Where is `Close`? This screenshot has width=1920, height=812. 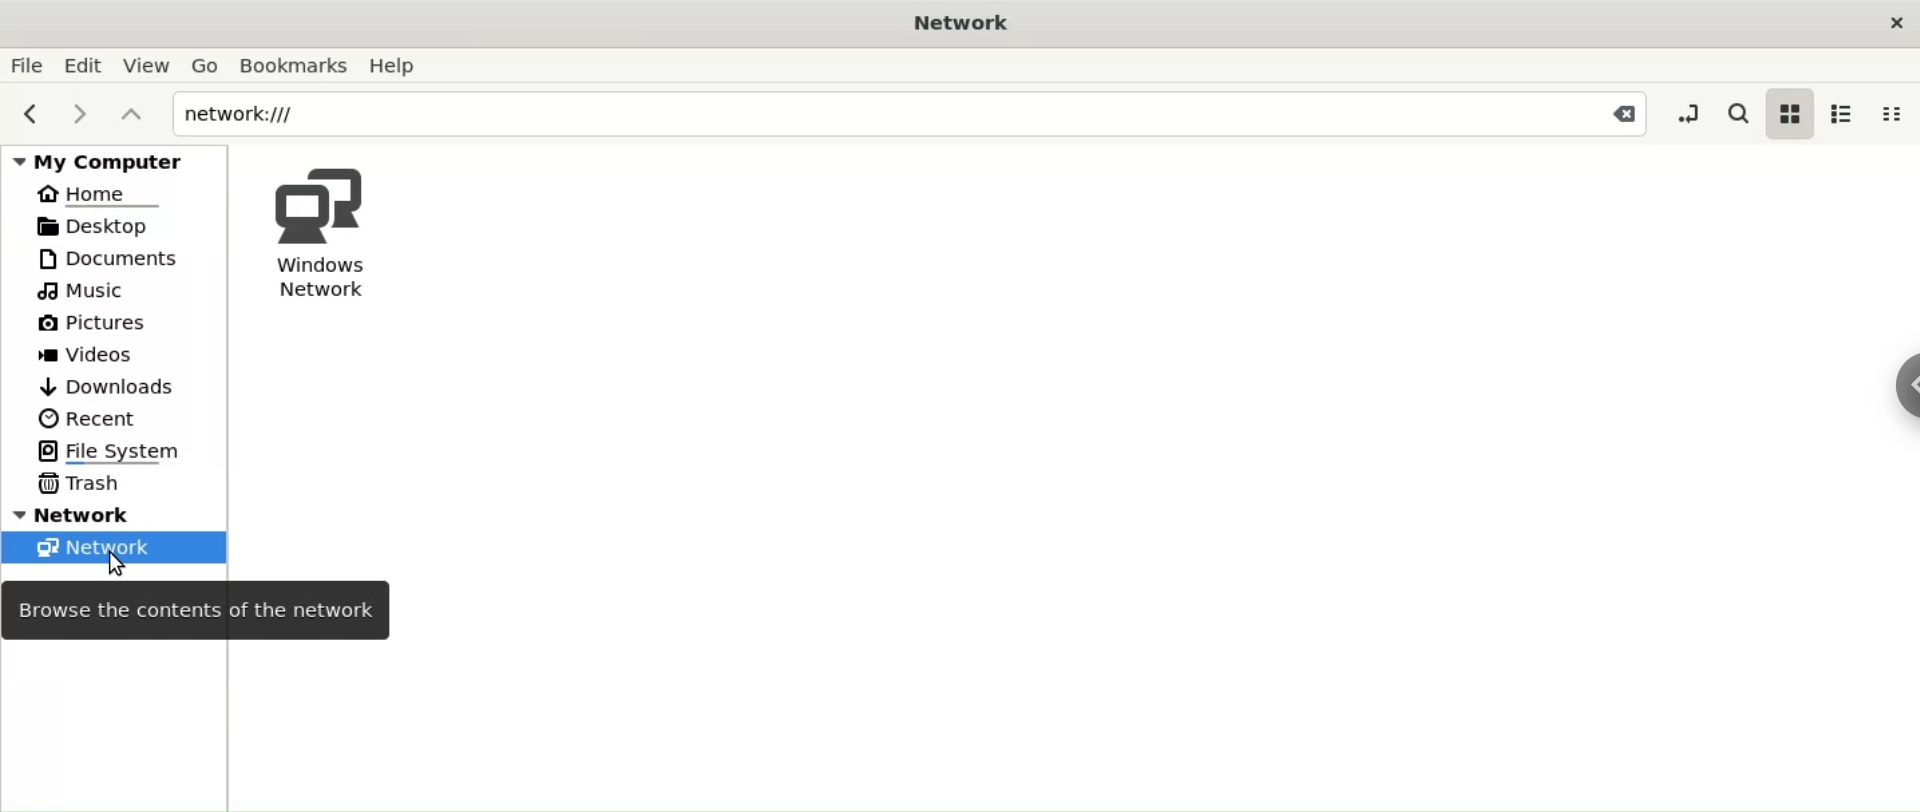
Close is located at coordinates (1612, 117).